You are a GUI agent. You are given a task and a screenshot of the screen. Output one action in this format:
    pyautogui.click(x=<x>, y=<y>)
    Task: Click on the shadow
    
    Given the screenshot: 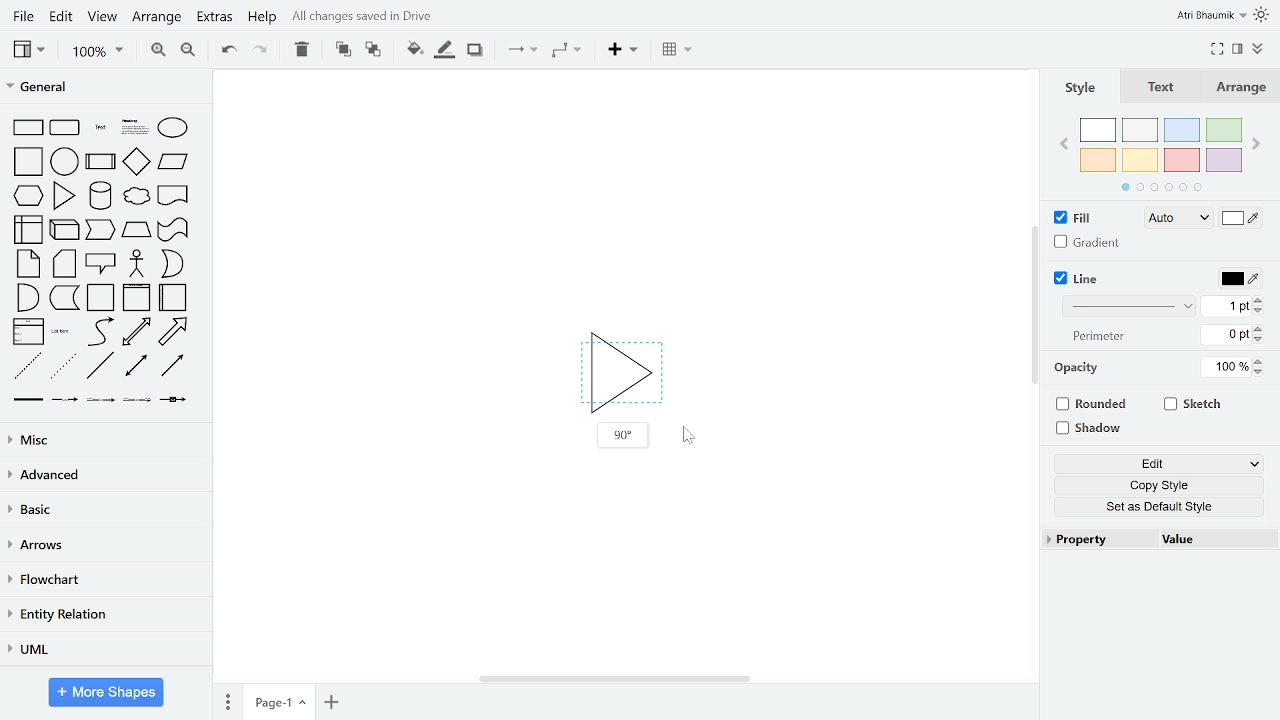 What is the action you would take?
    pyautogui.click(x=474, y=50)
    